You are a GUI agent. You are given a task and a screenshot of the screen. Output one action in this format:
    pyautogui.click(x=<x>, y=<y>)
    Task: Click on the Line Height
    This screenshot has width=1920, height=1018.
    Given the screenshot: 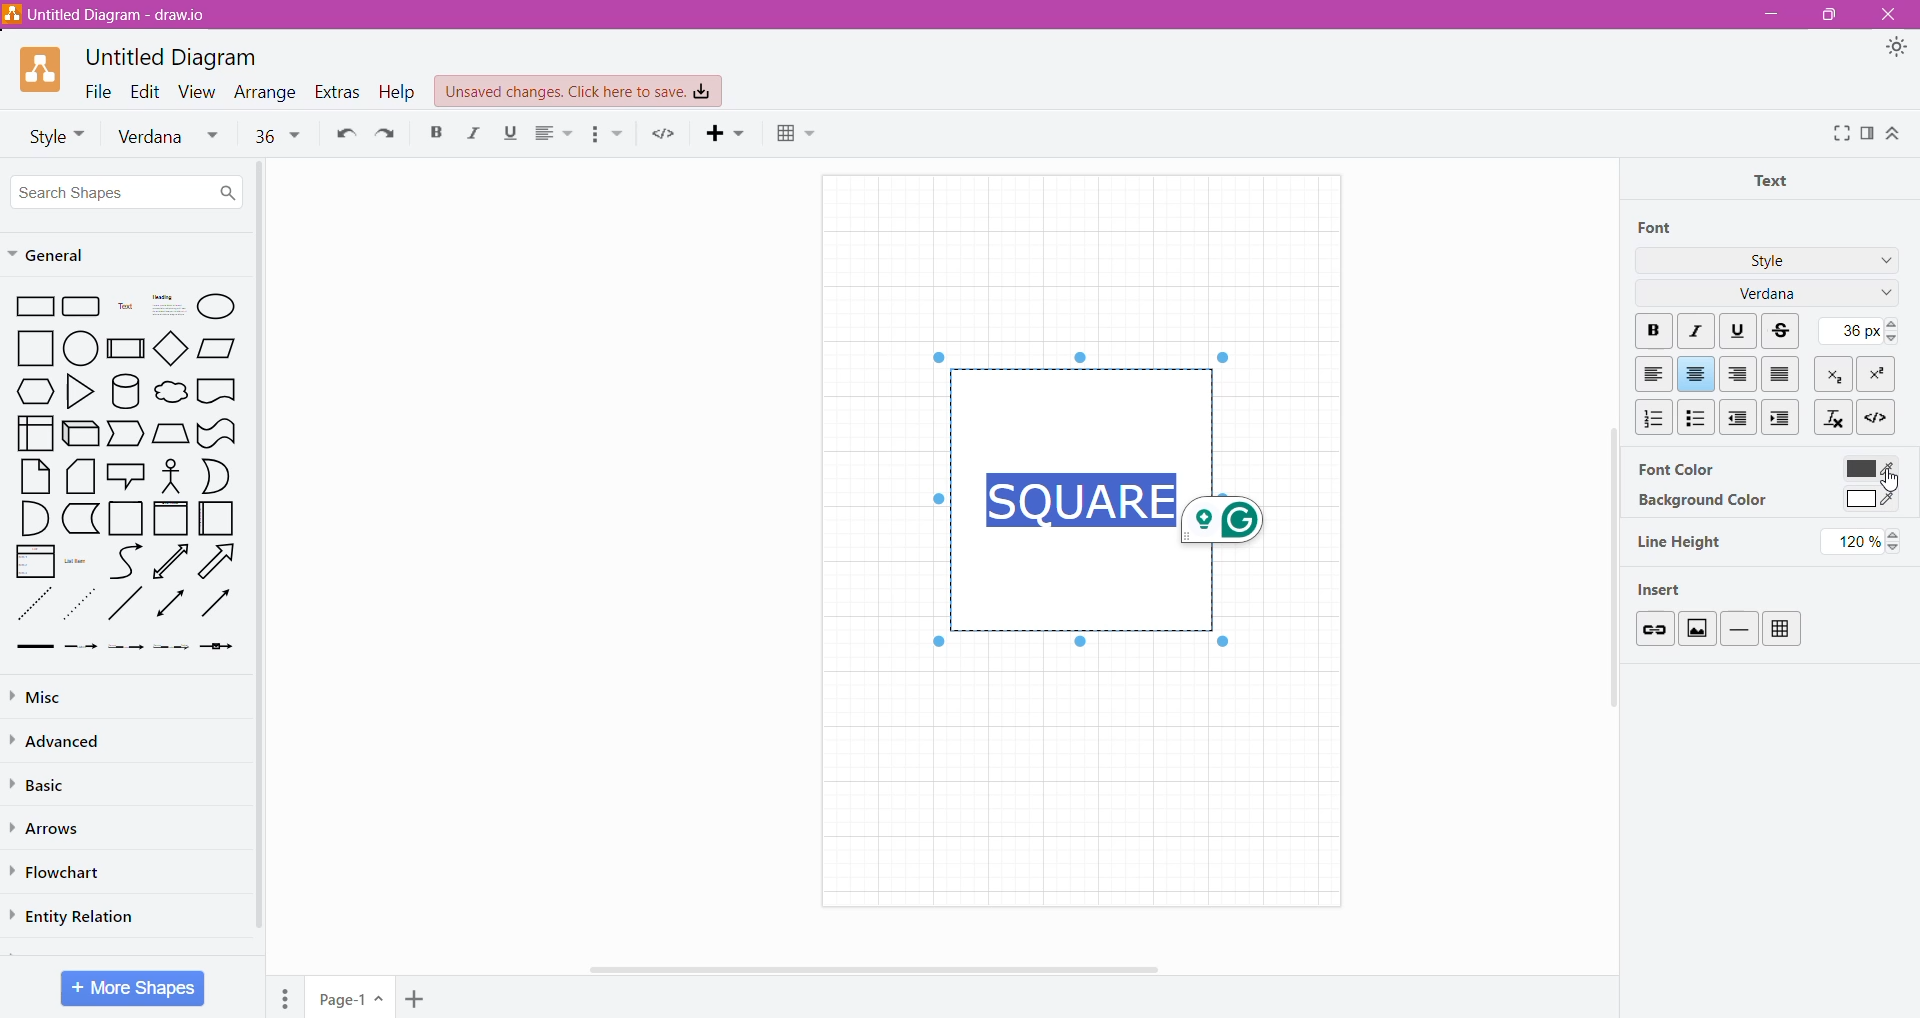 What is the action you would take?
    pyautogui.click(x=1681, y=542)
    